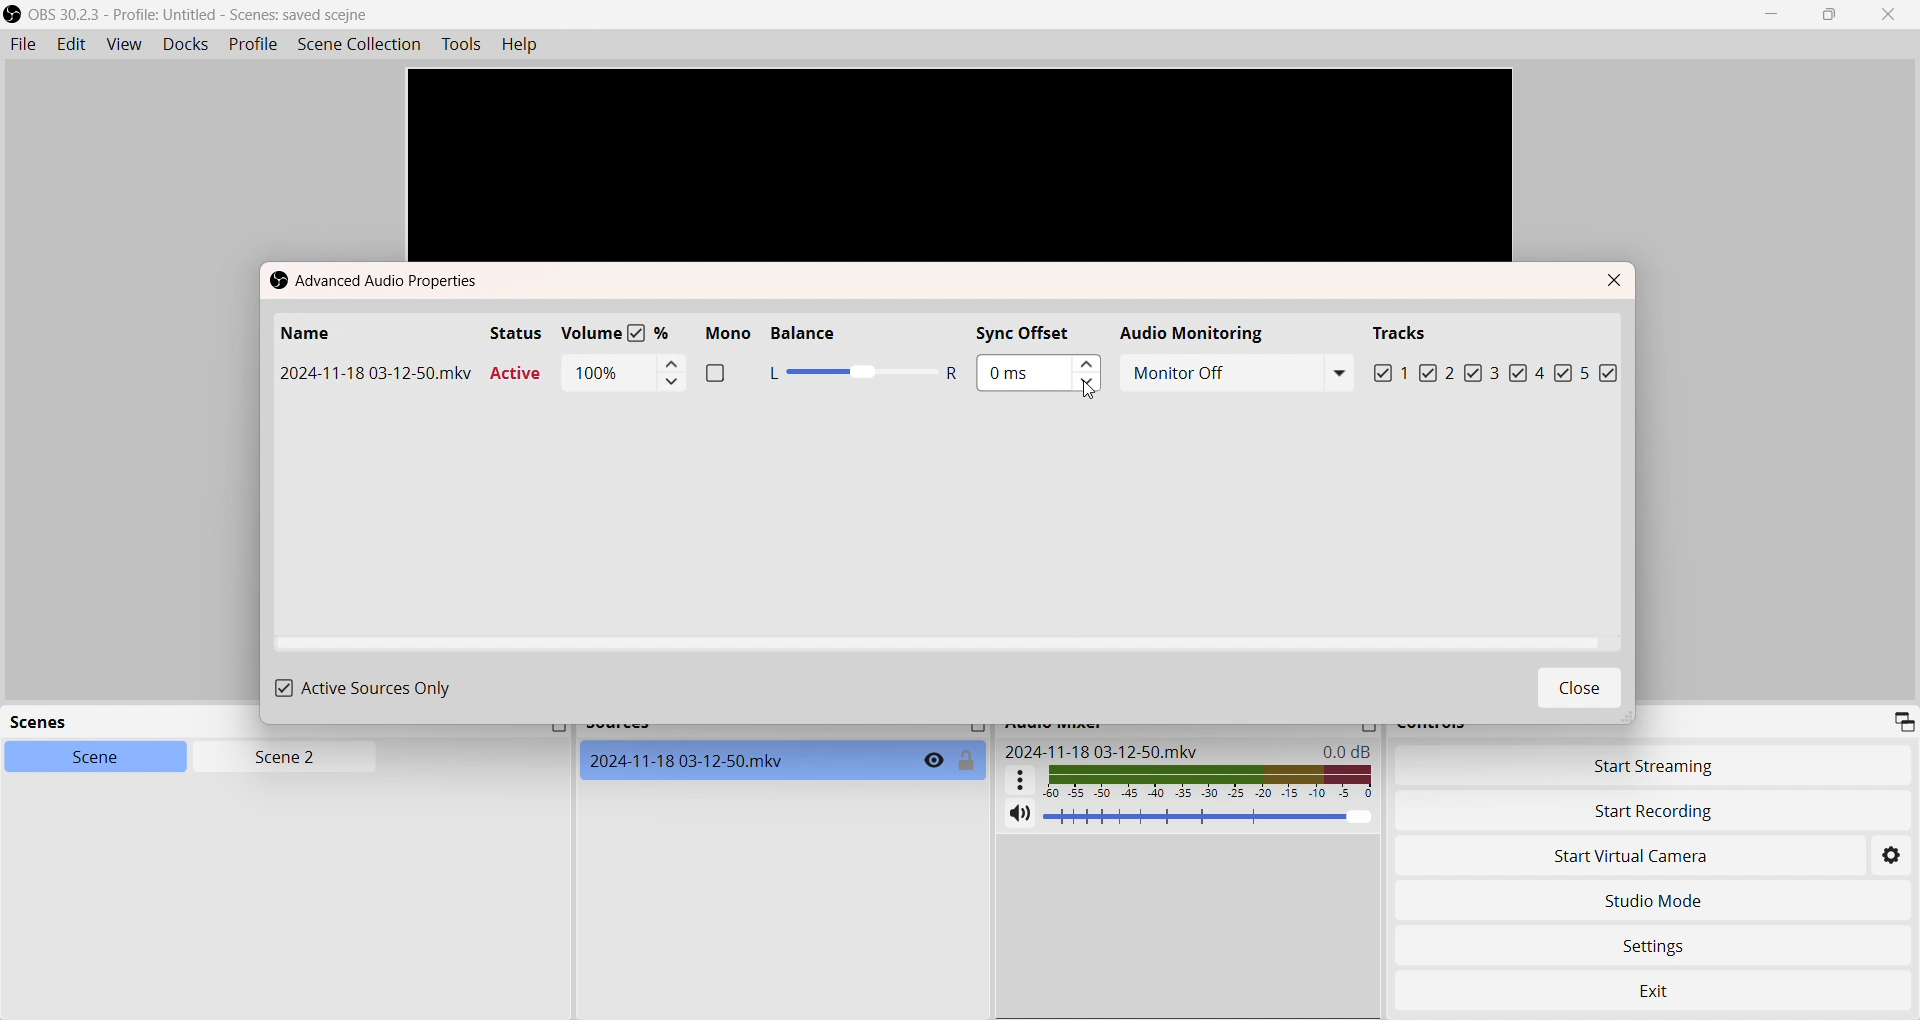  Describe the element at coordinates (968, 761) in the screenshot. I see `Toggle Lock` at that location.